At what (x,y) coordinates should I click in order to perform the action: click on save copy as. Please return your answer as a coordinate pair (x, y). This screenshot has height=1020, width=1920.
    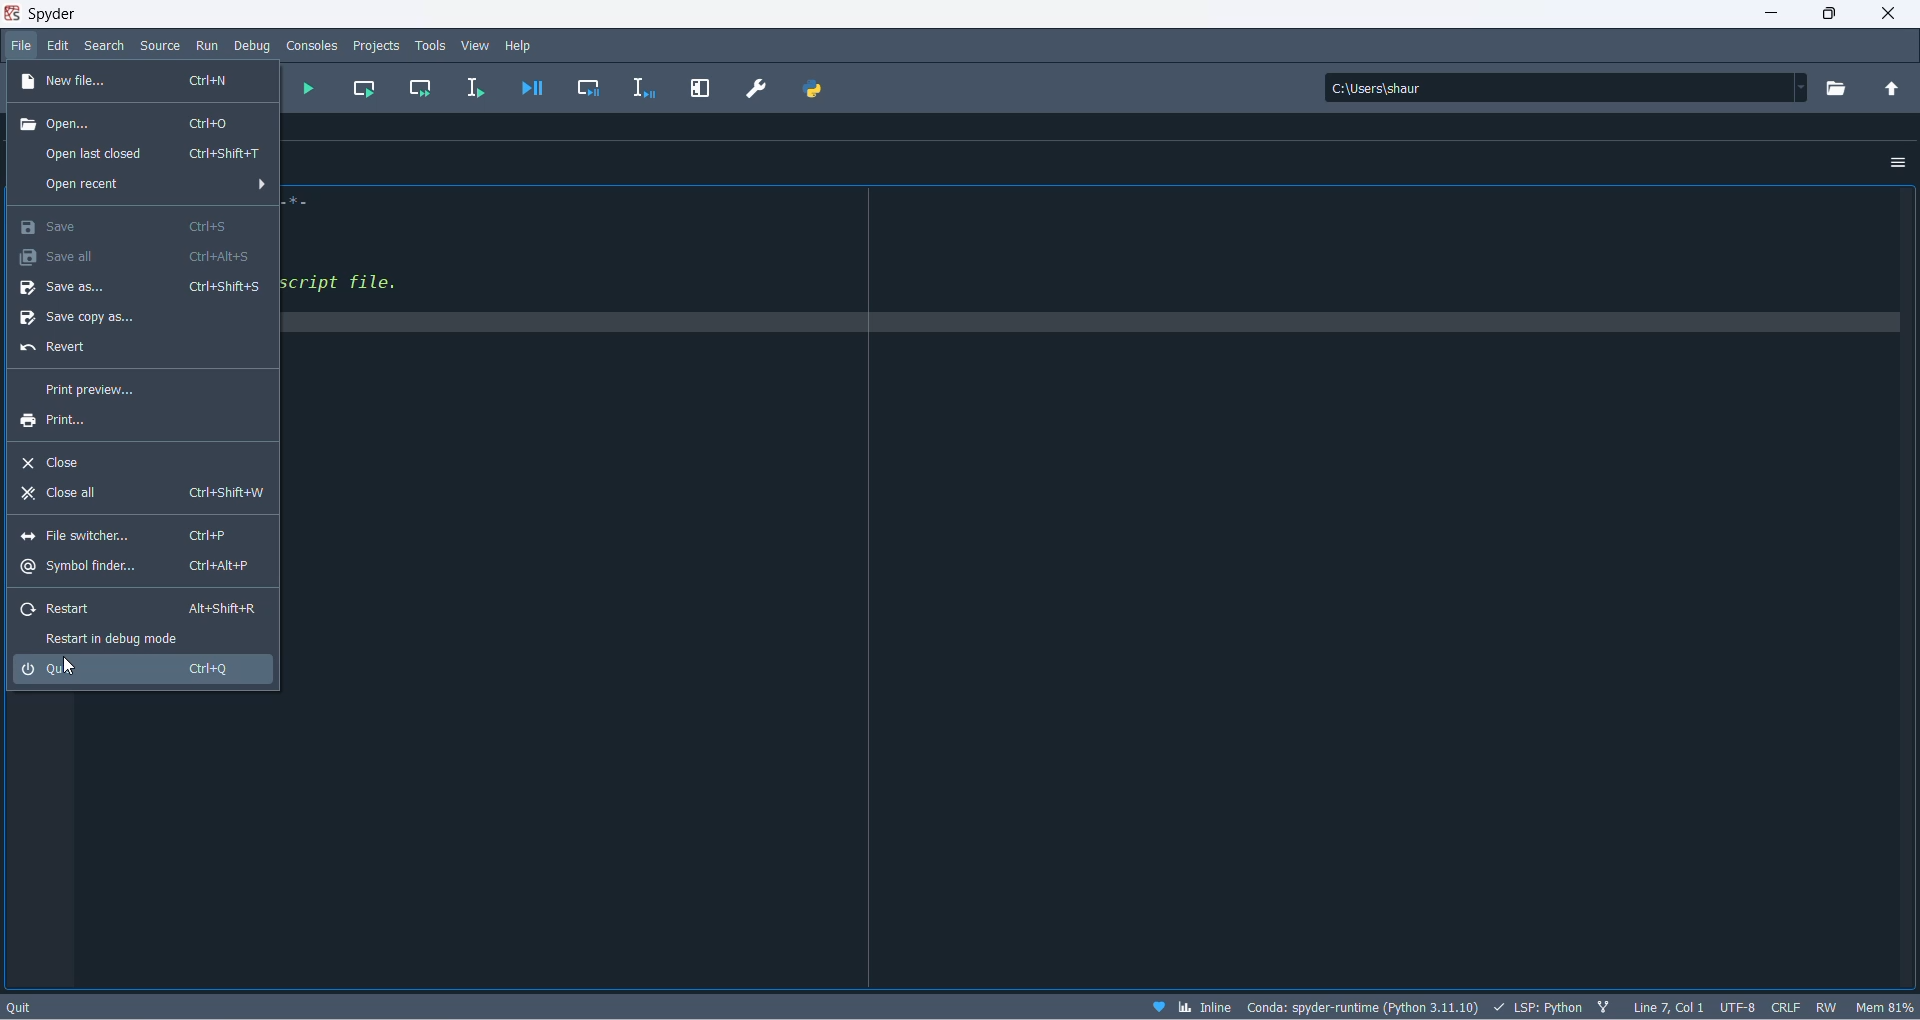
    Looking at the image, I should click on (142, 320).